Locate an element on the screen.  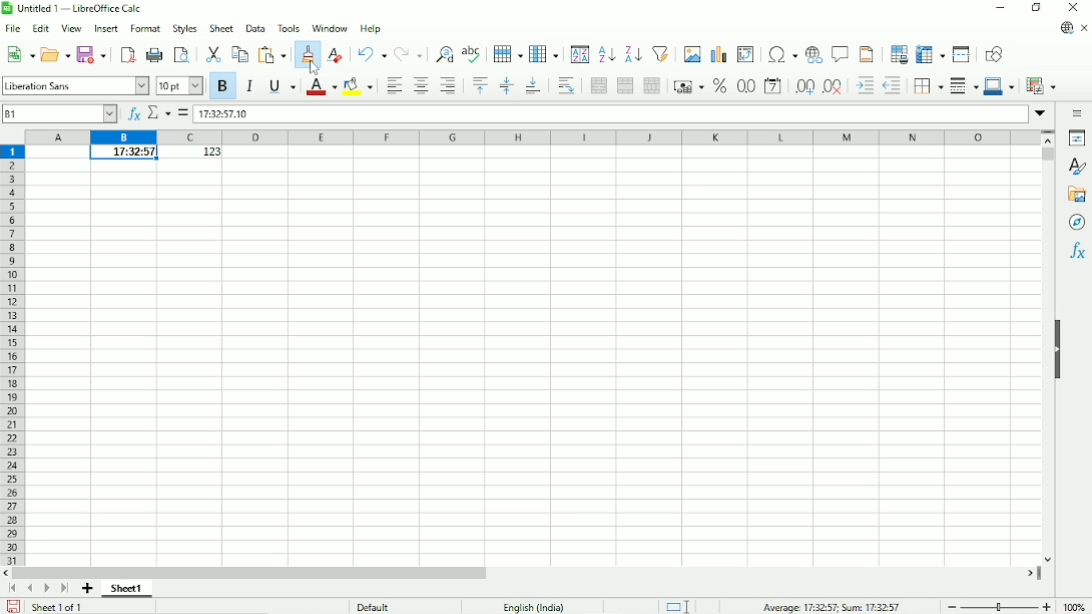
Sort ascending is located at coordinates (606, 54).